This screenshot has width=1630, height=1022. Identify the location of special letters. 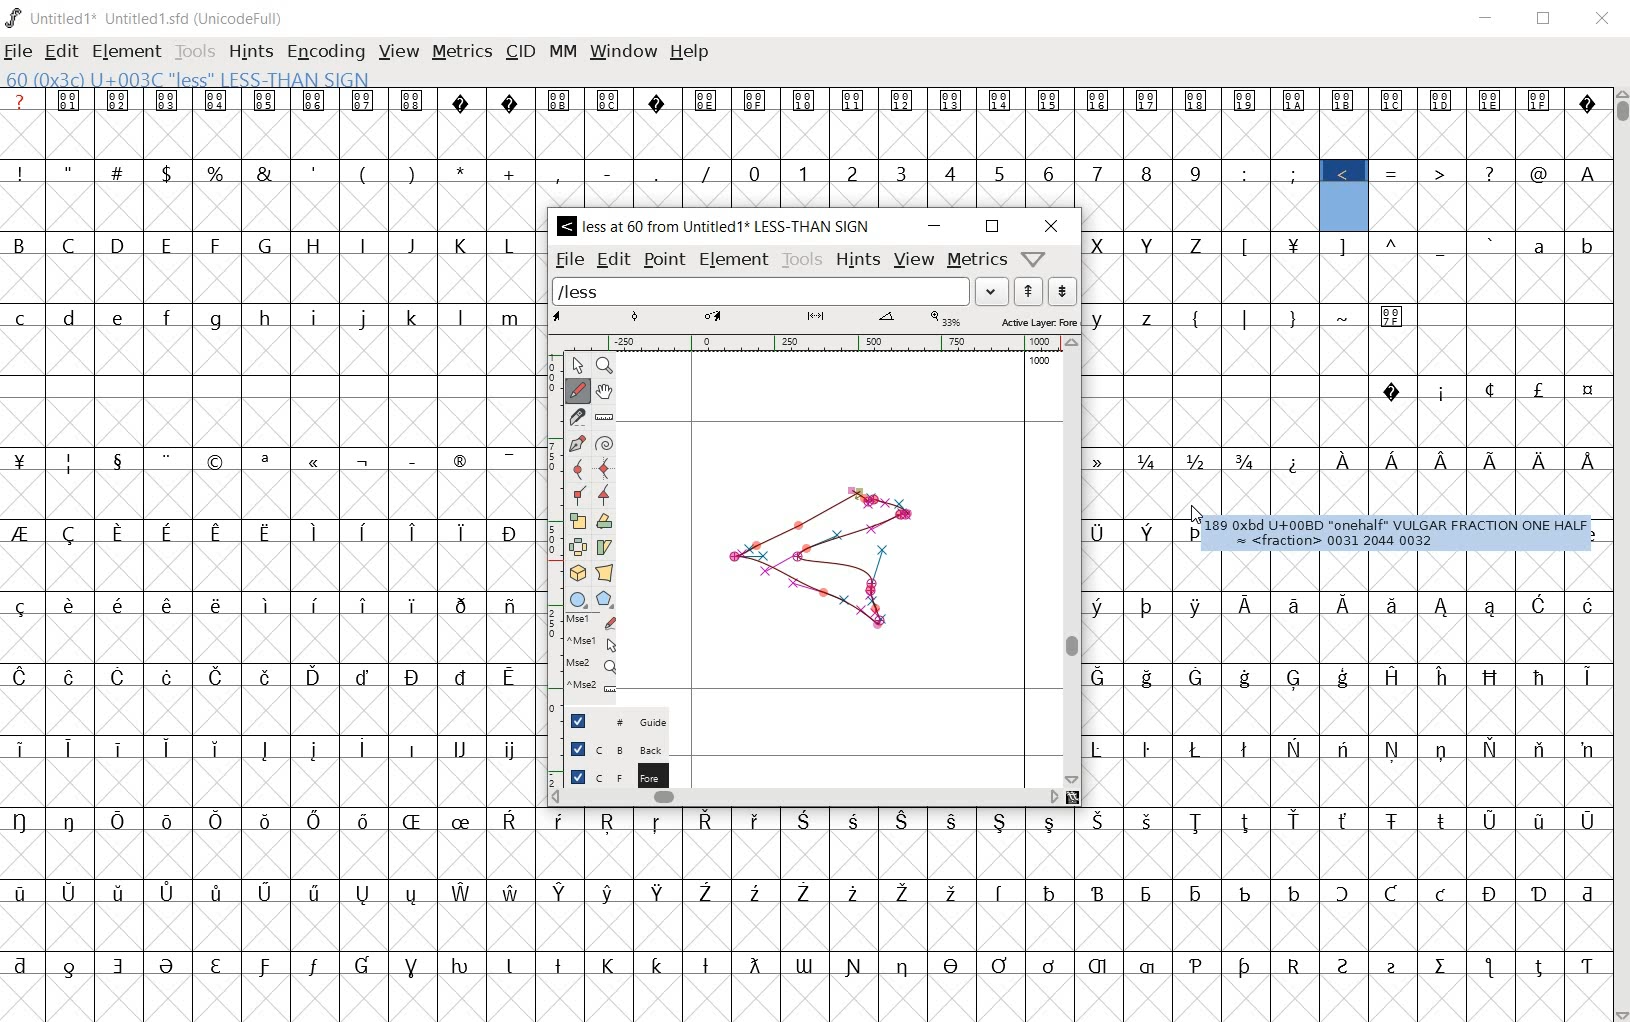
(1346, 604).